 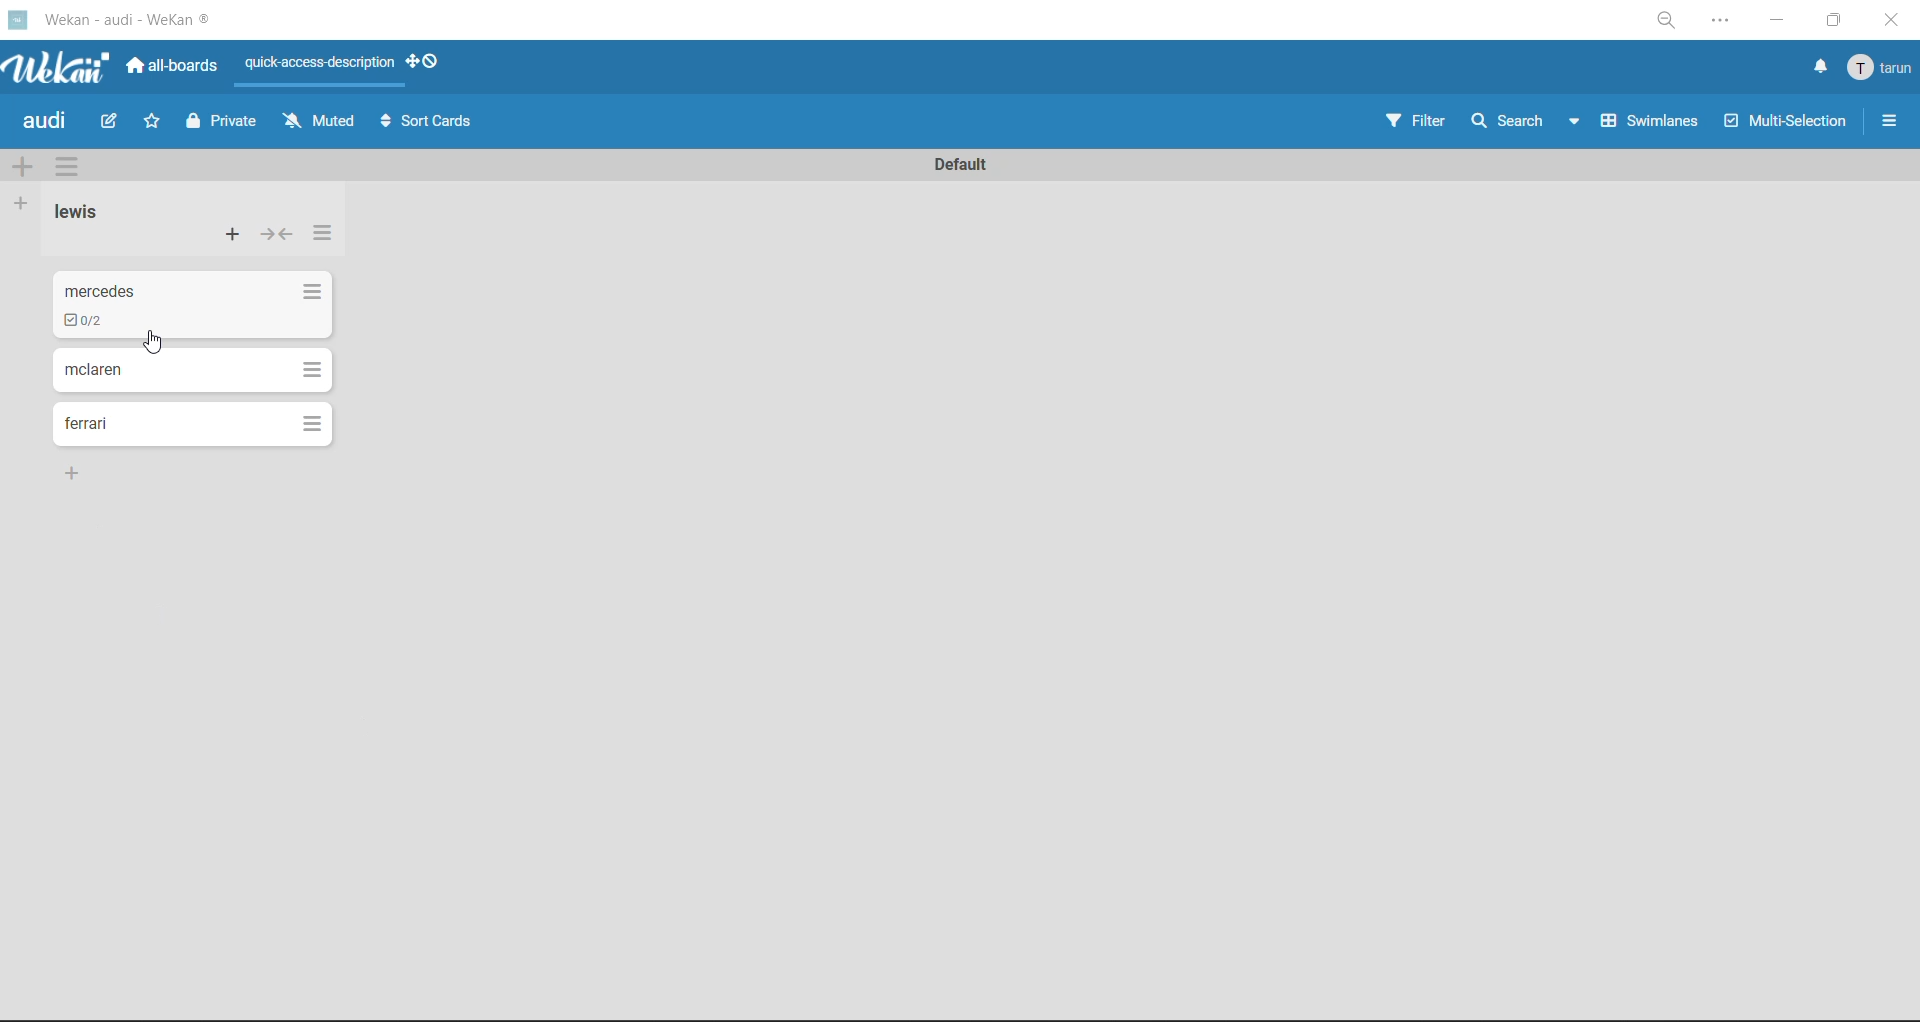 What do you see at coordinates (47, 124) in the screenshot?
I see `board title` at bounding box center [47, 124].